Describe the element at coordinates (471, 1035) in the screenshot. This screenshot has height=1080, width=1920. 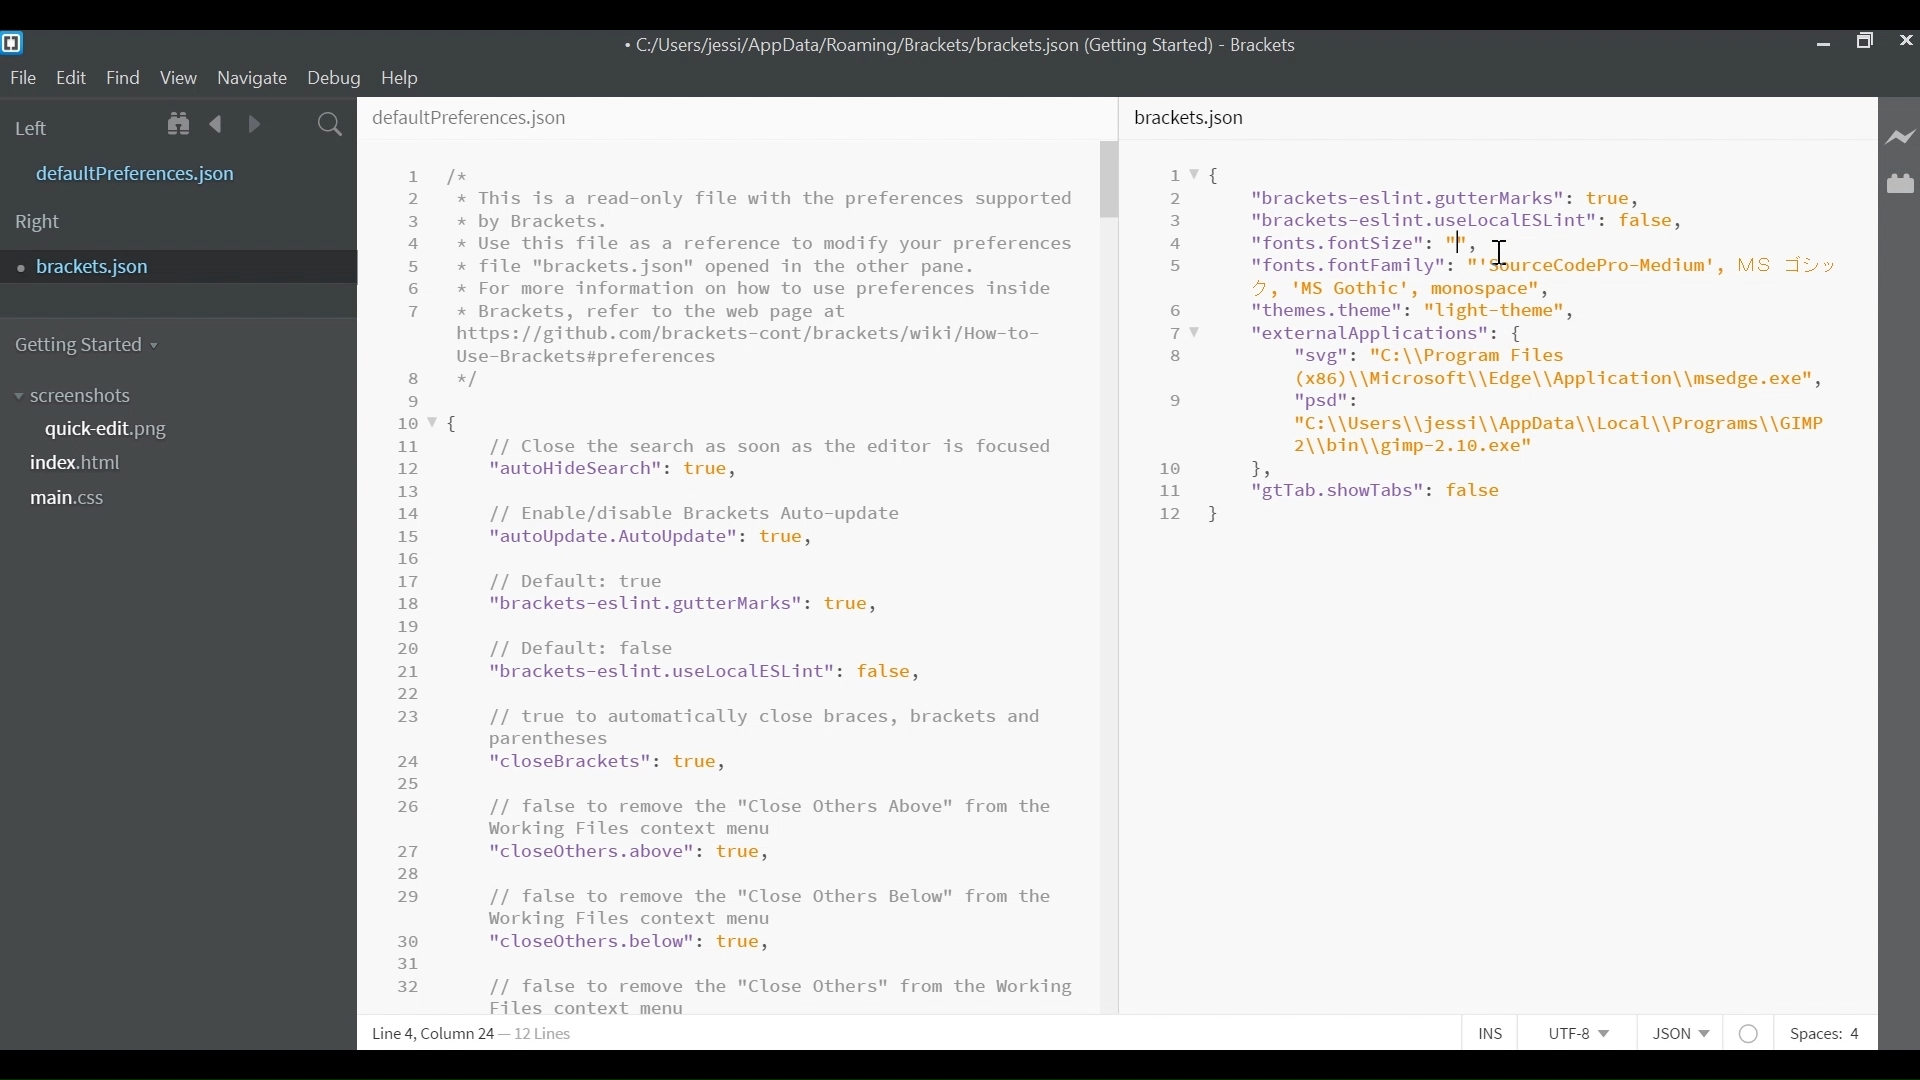
I see `Line 6, Column 18 - 12 Lines` at that location.